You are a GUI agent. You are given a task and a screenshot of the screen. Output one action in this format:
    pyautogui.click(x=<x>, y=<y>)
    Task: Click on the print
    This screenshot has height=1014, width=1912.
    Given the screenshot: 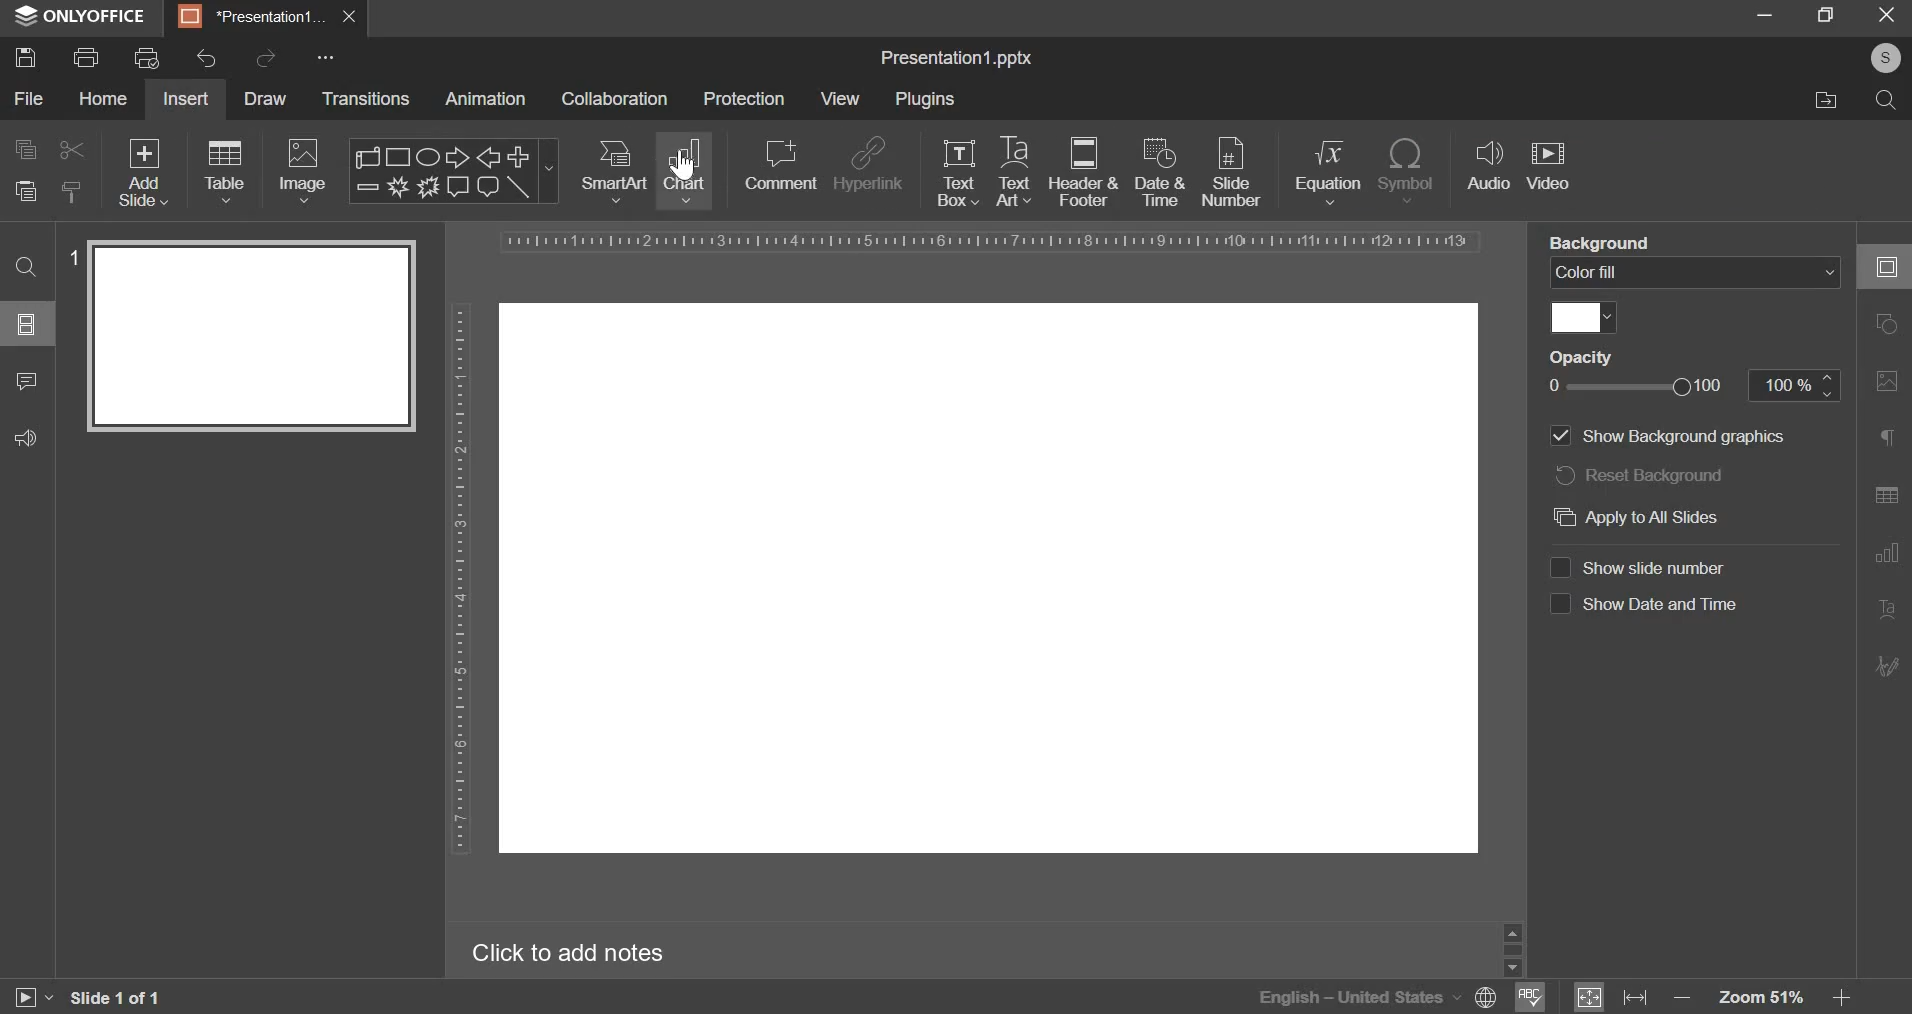 What is the action you would take?
    pyautogui.click(x=85, y=58)
    